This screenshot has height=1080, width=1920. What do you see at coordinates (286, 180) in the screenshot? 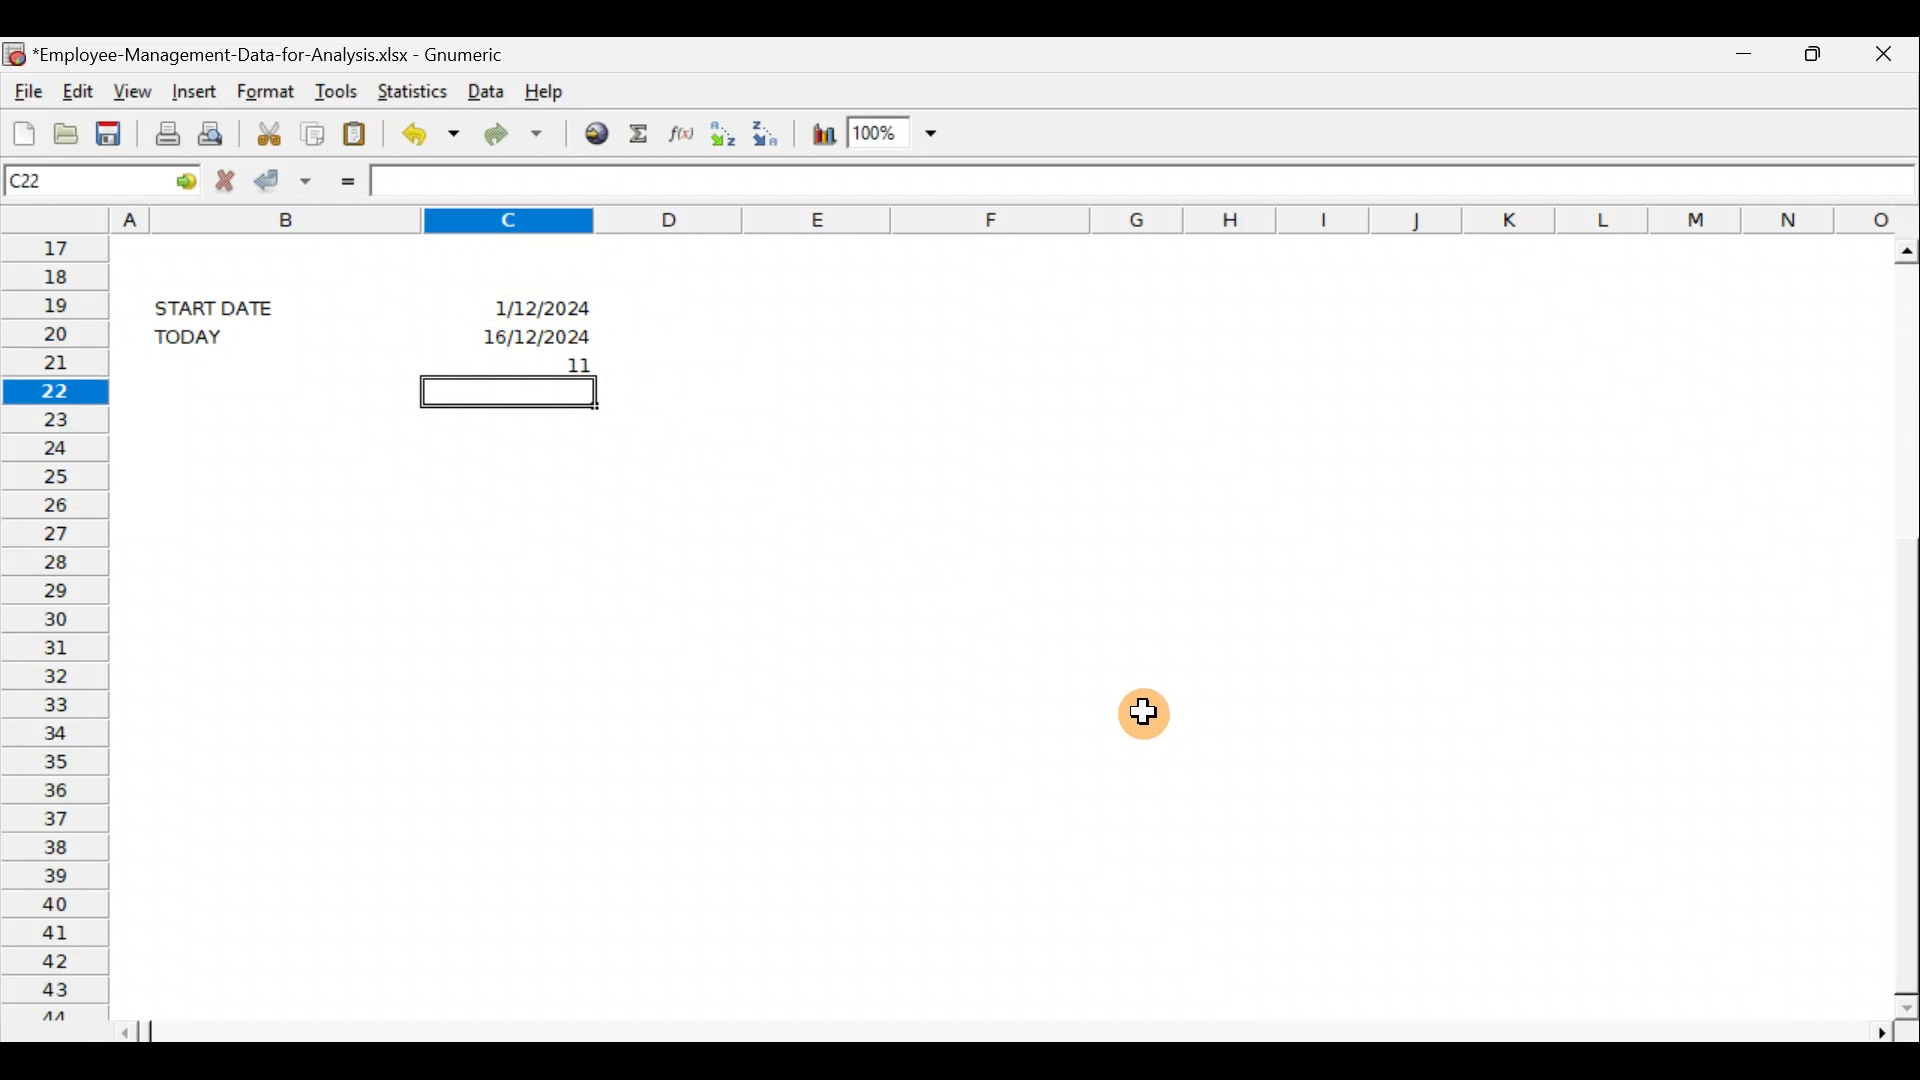
I see `Accept change` at bounding box center [286, 180].